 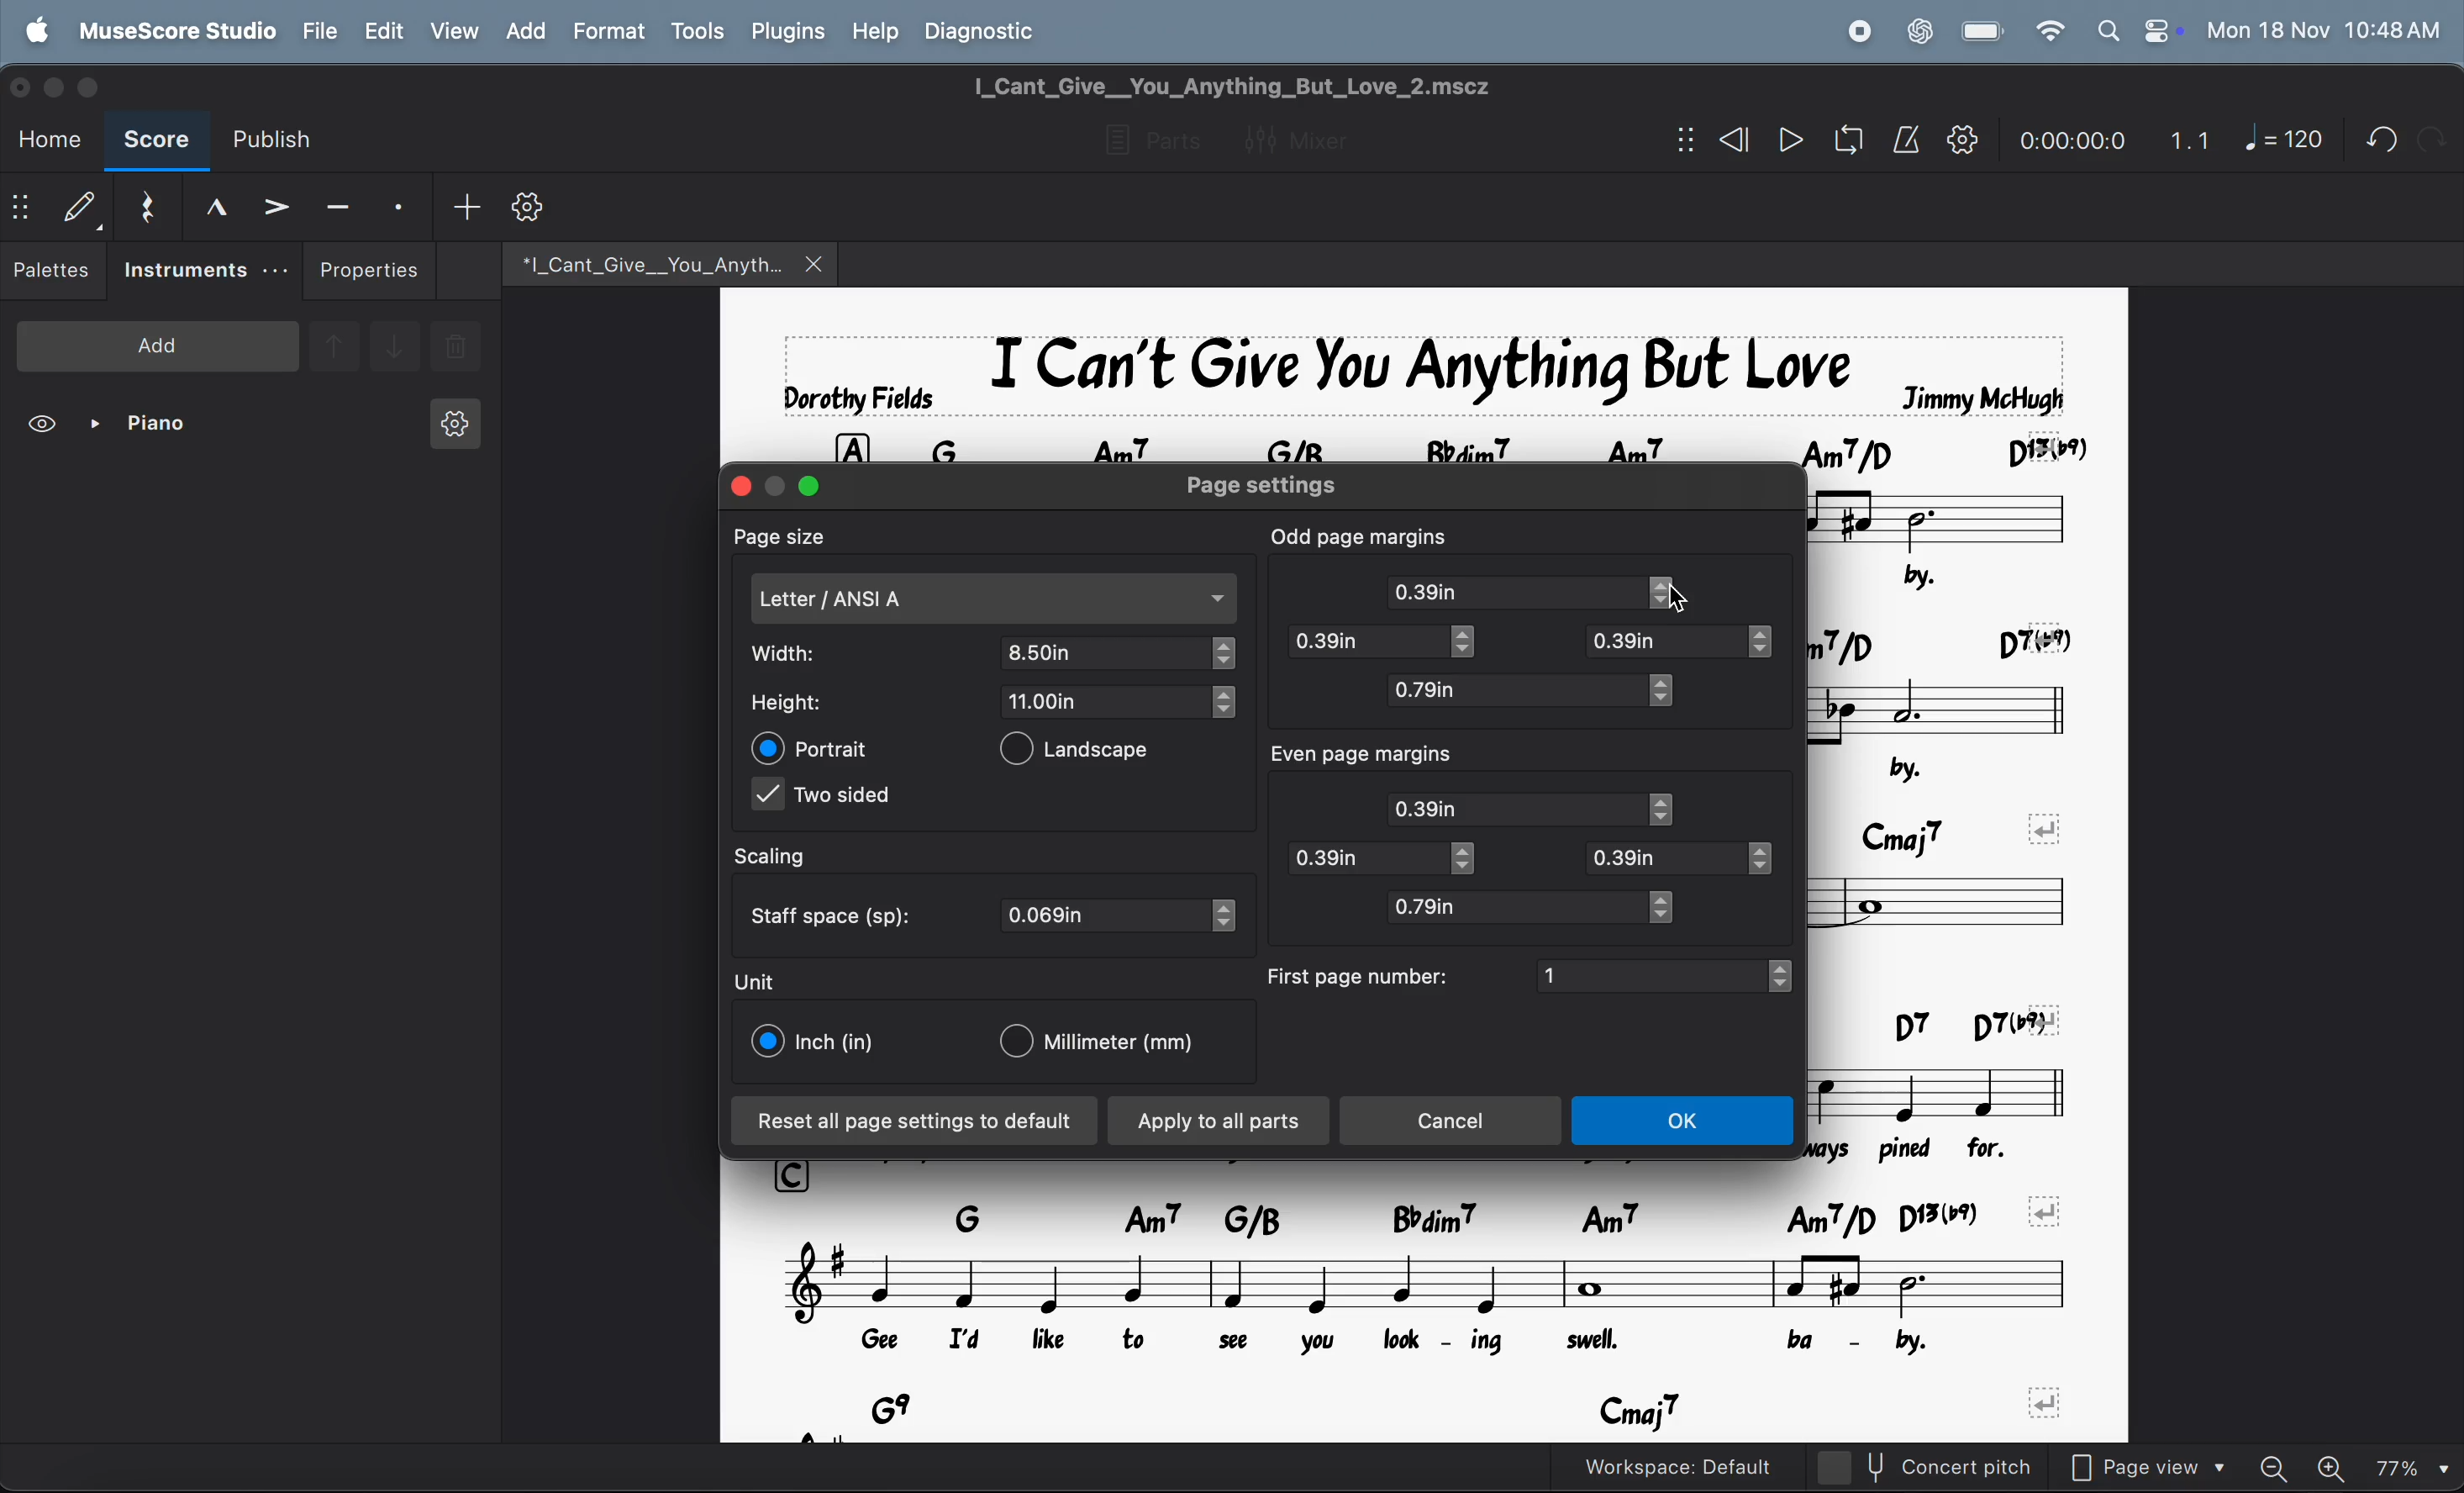 What do you see at coordinates (1092, 753) in the screenshot?
I see `lanscape` at bounding box center [1092, 753].